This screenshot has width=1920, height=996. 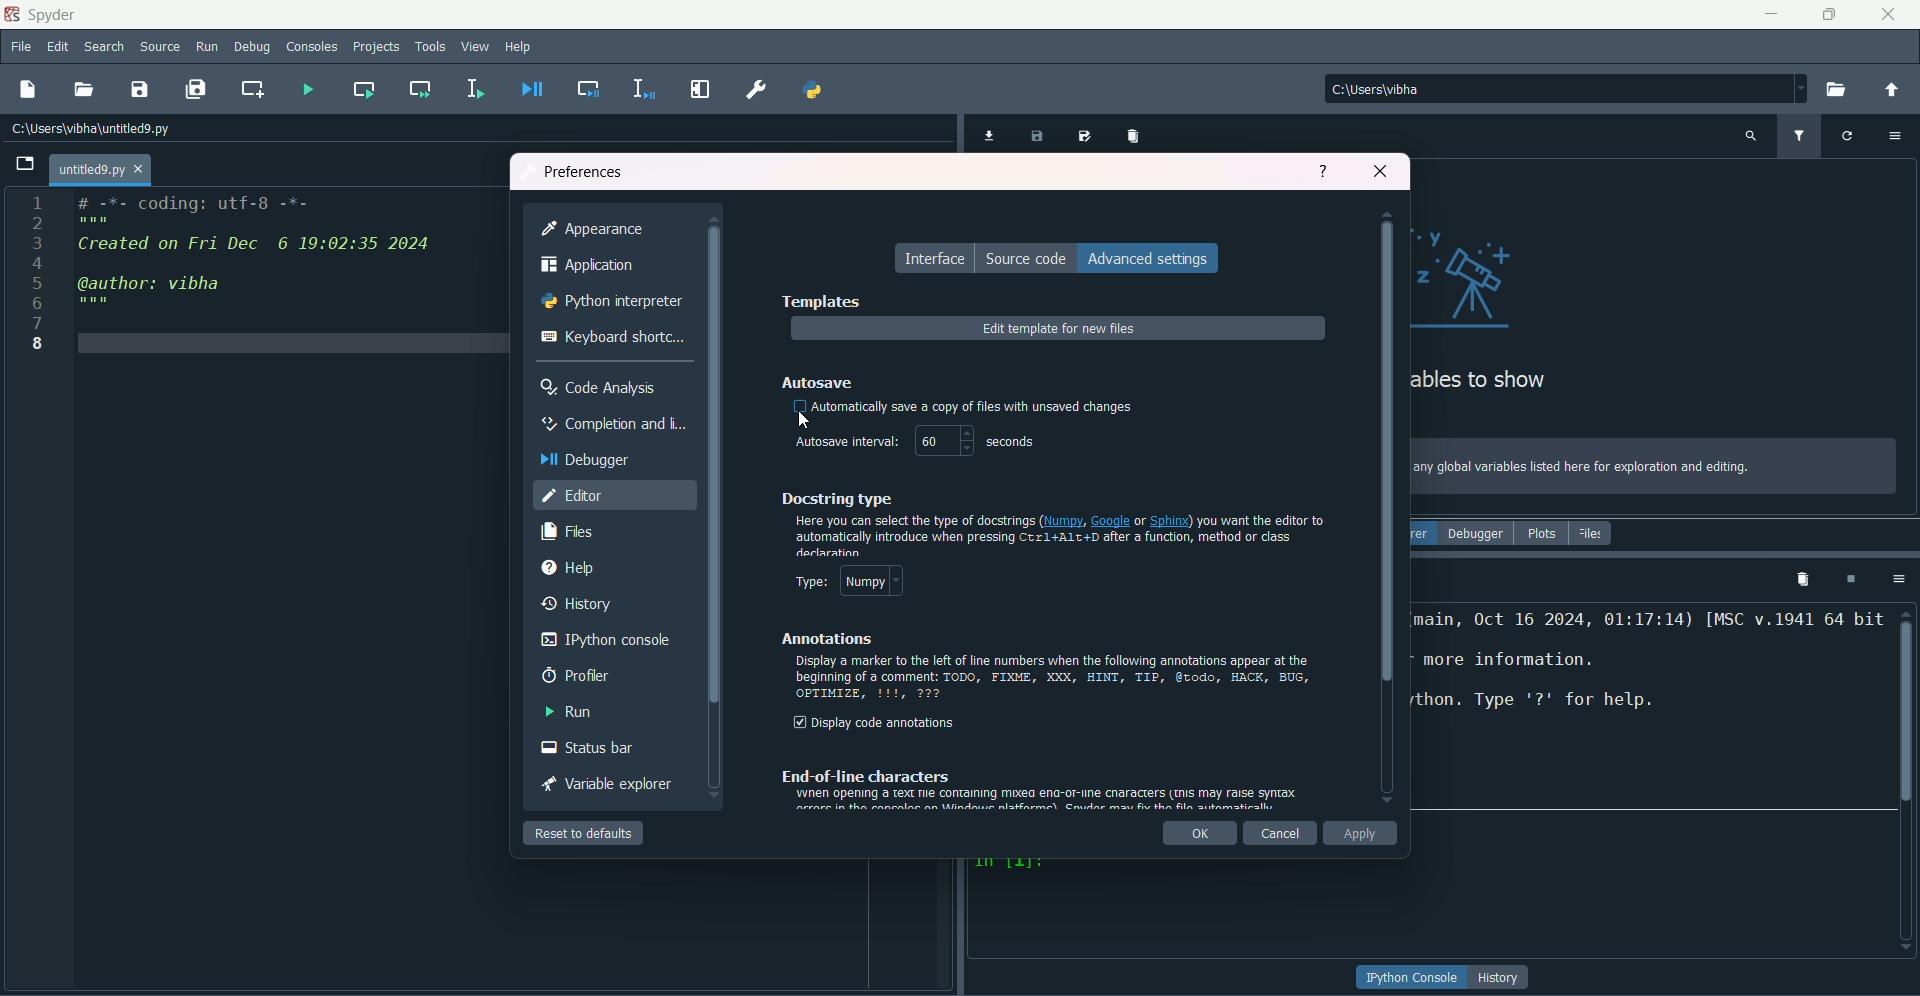 What do you see at coordinates (304, 88) in the screenshot?
I see `run file` at bounding box center [304, 88].